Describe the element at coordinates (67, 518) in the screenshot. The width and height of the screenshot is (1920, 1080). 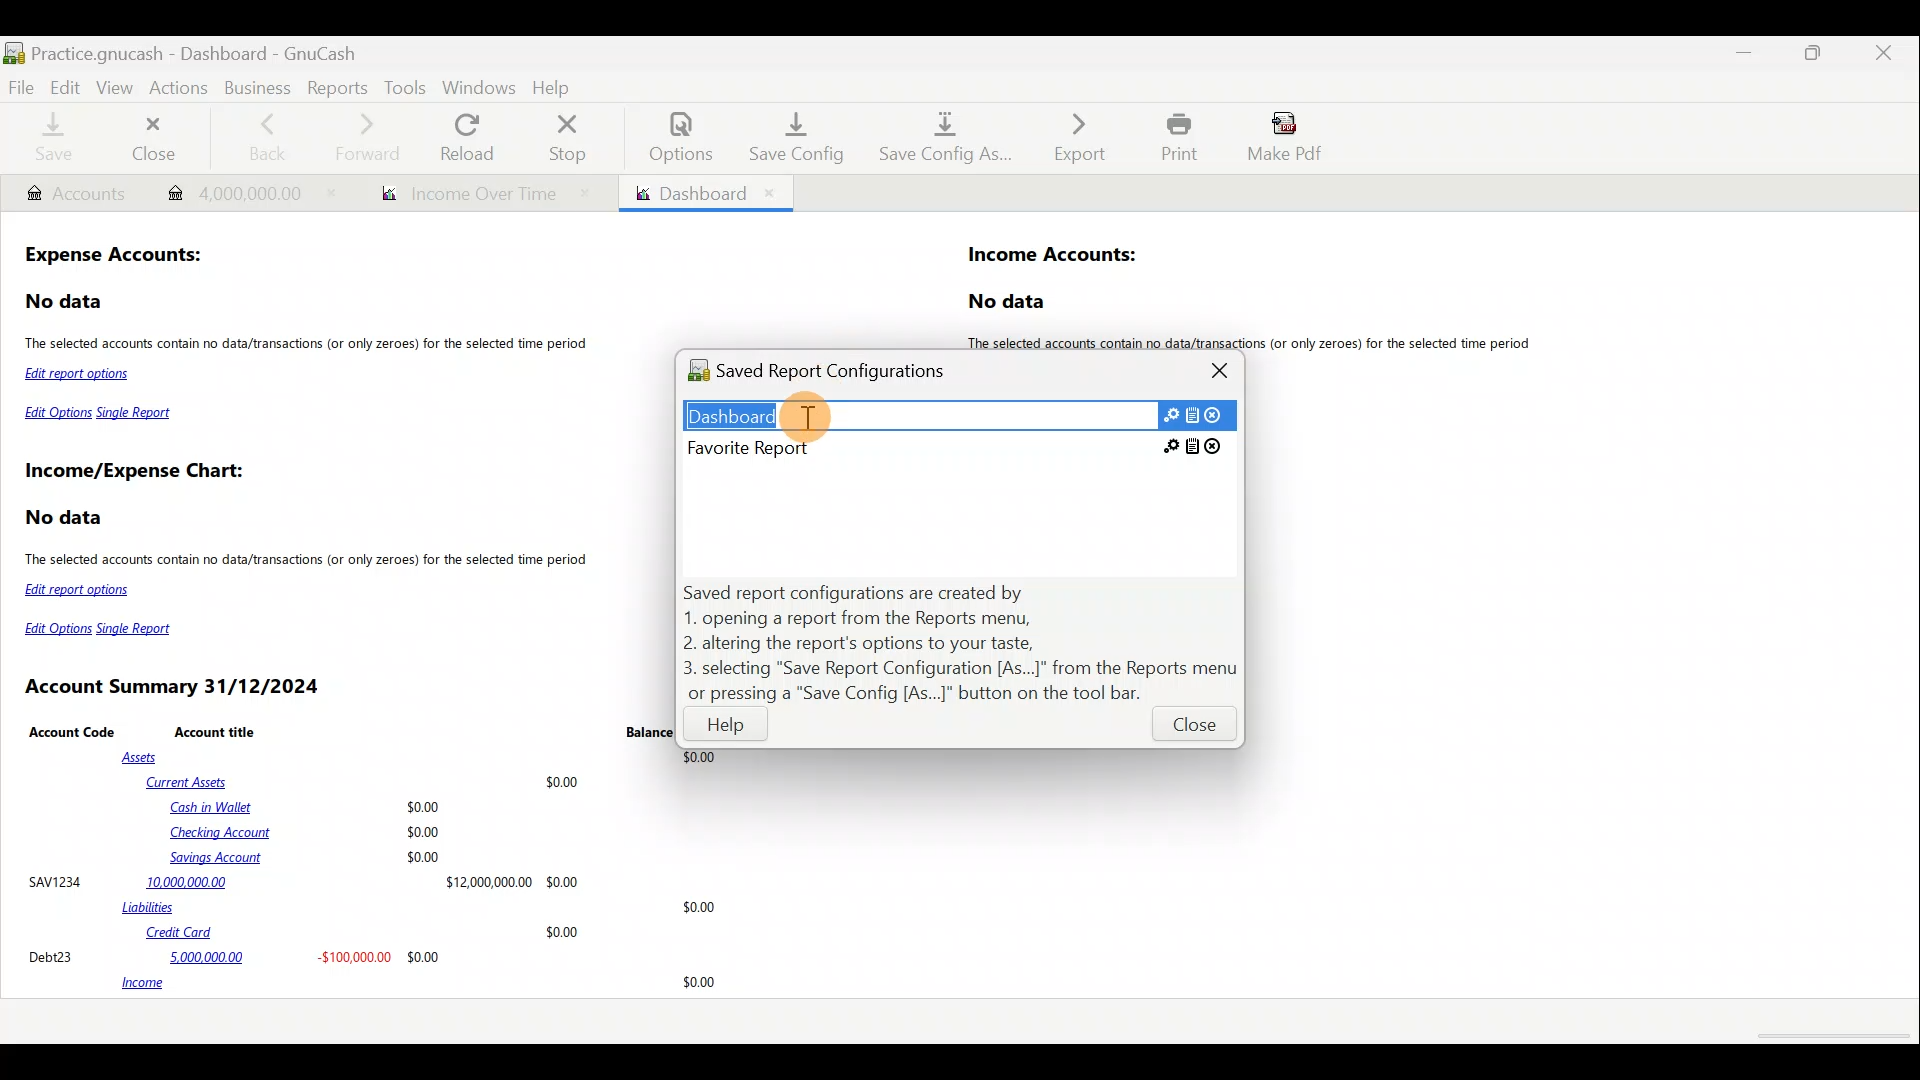
I see `No data` at that location.